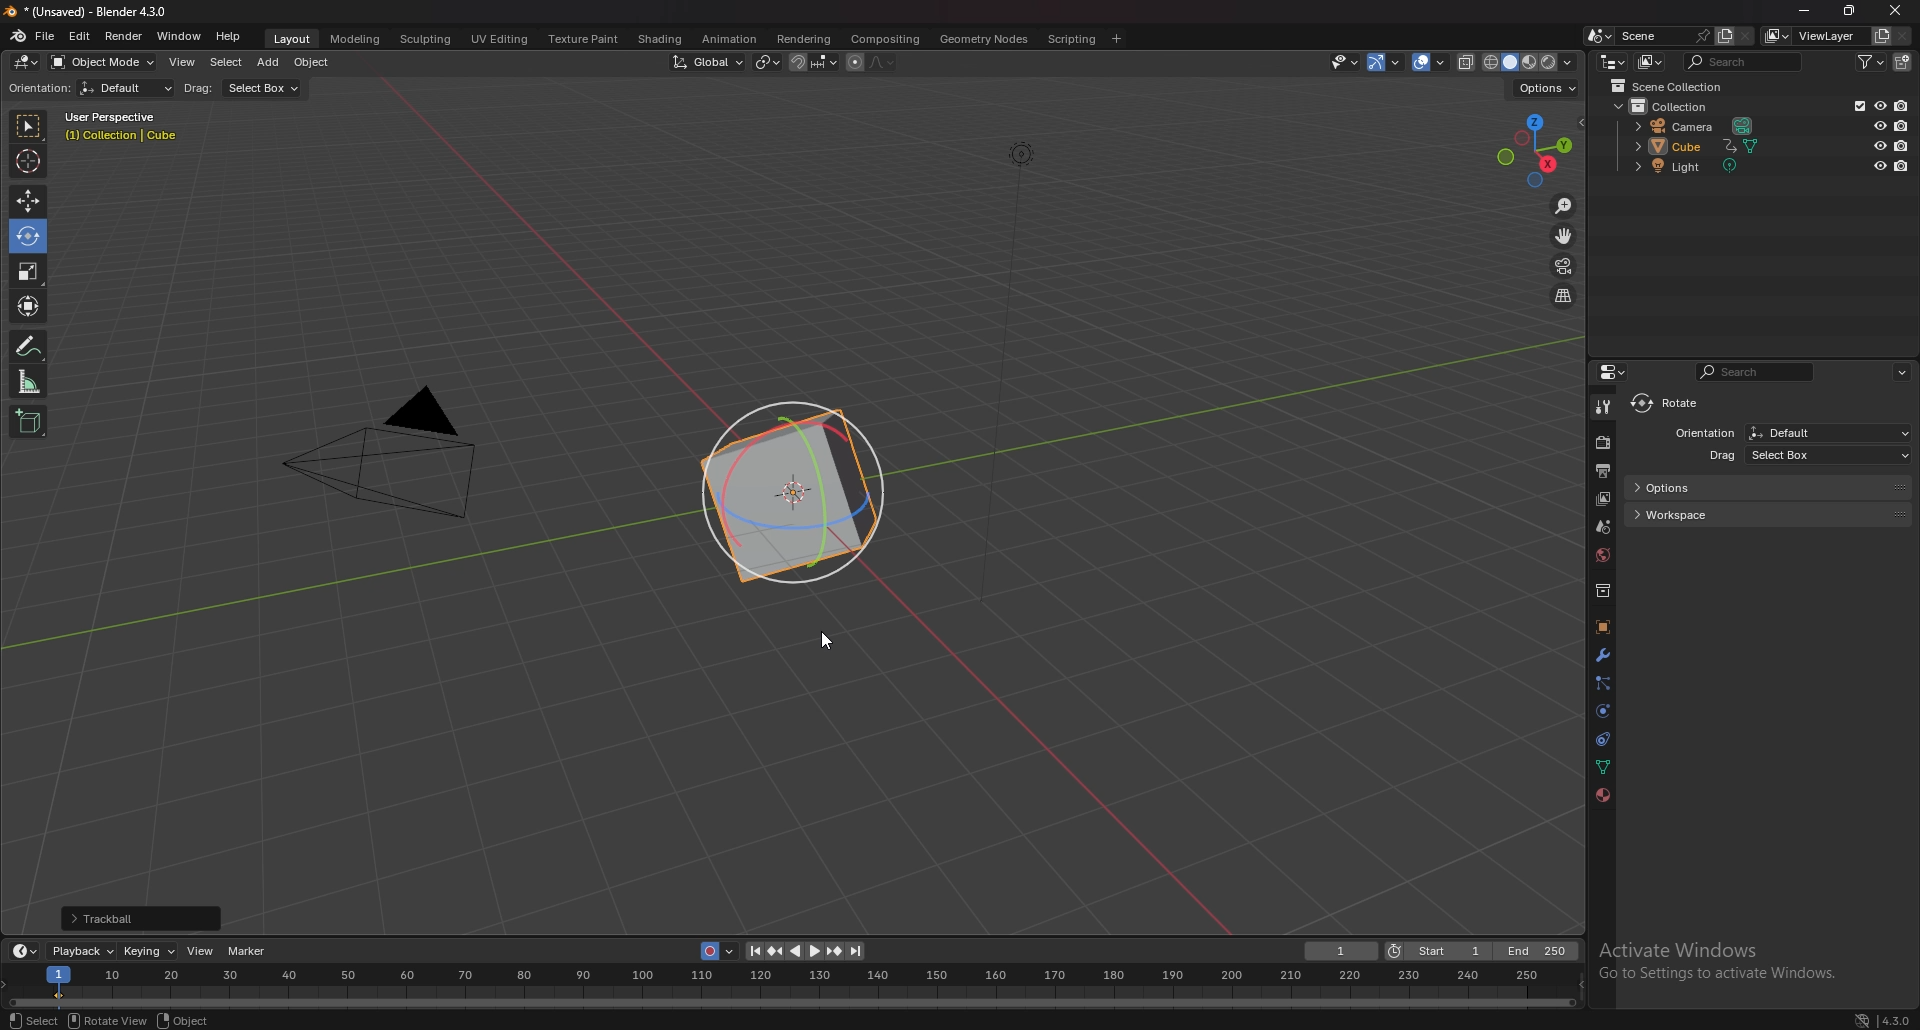 The height and width of the screenshot is (1030, 1920). I want to click on tool, so click(1603, 408).